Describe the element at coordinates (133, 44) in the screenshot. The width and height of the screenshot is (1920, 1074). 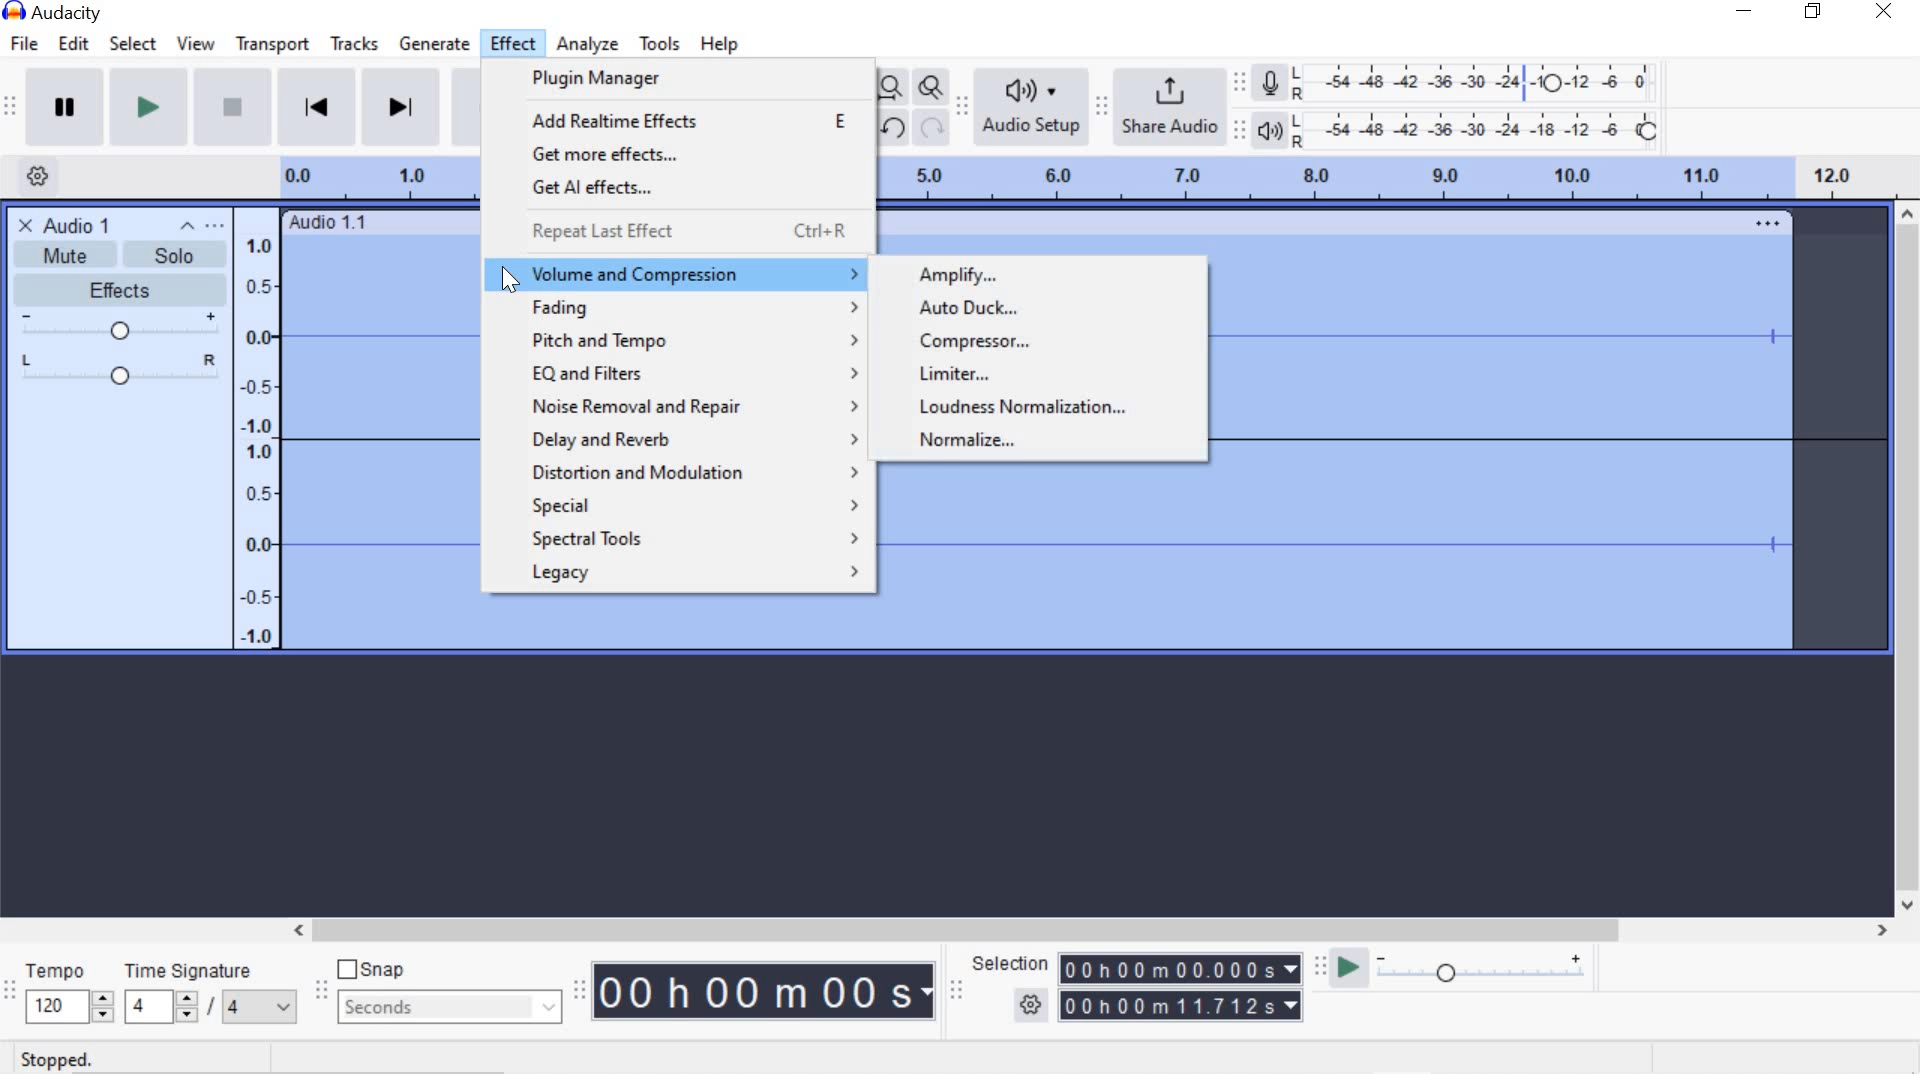
I see `select` at that location.